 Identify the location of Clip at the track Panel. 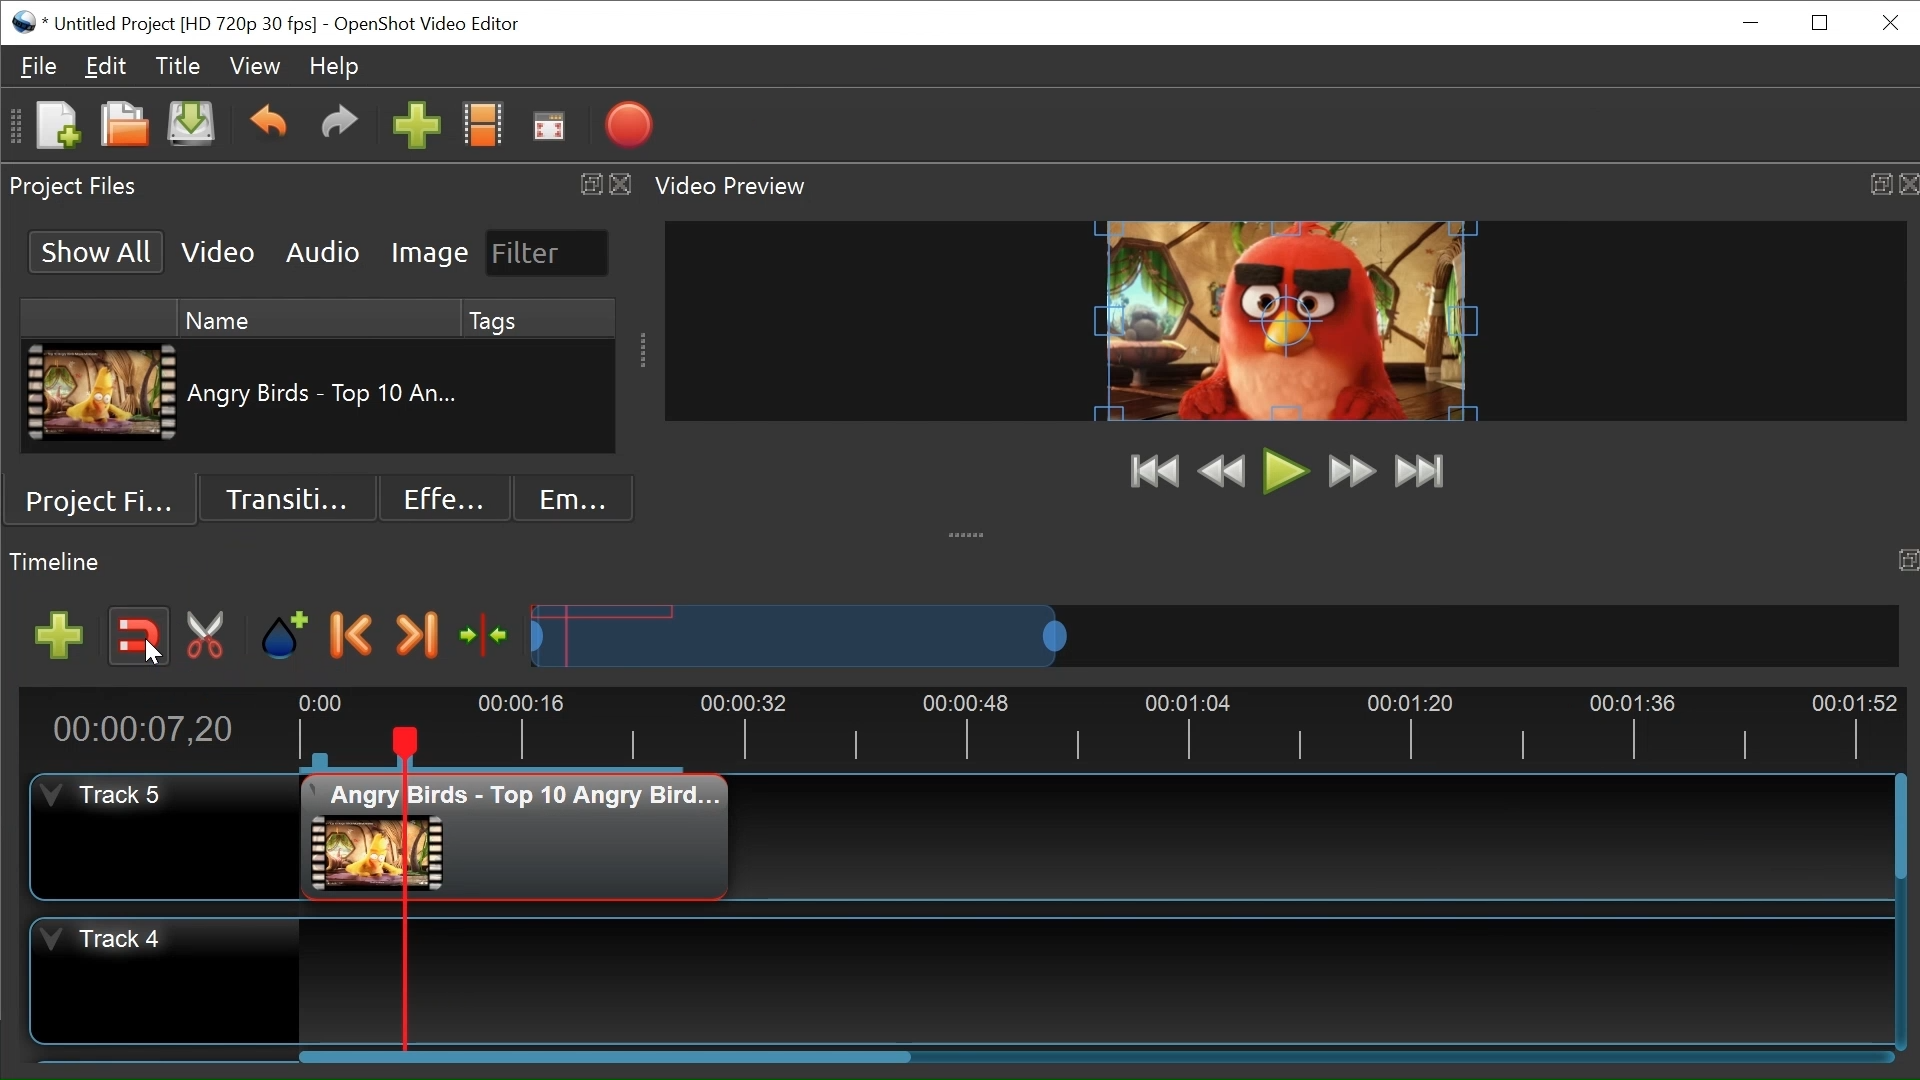
(518, 836).